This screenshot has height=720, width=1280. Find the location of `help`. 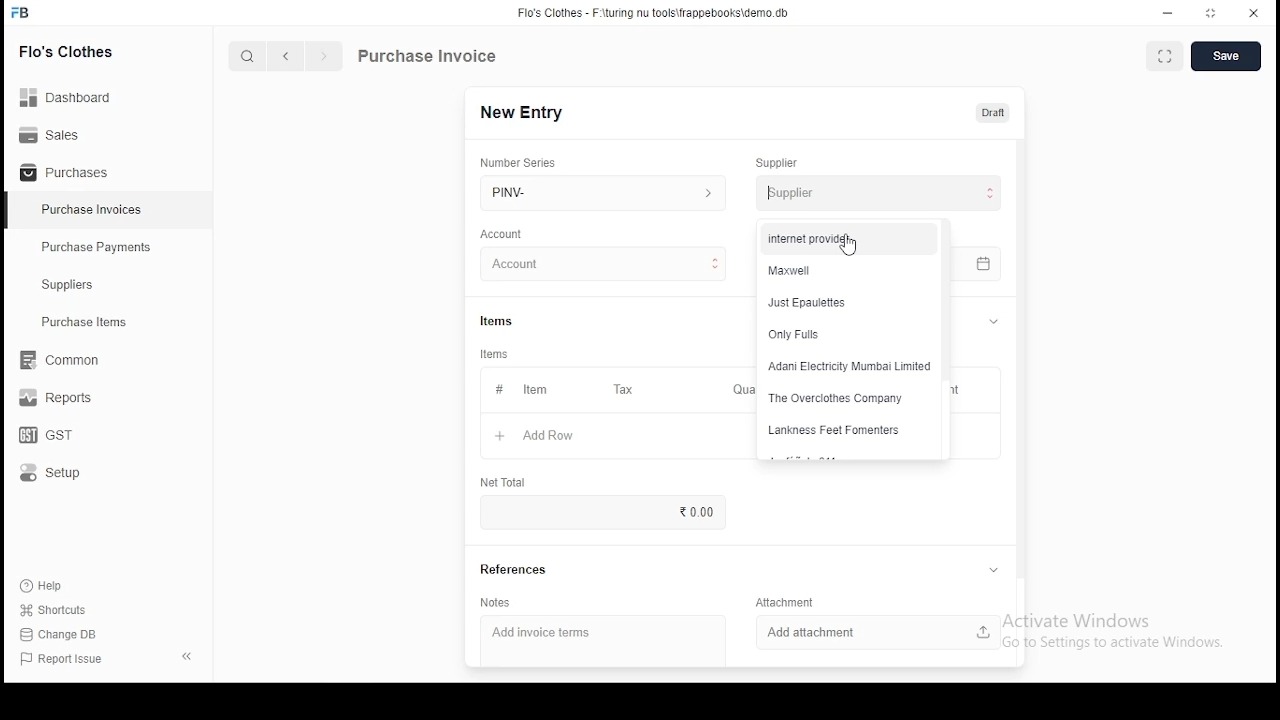

help is located at coordinates (46, 583).